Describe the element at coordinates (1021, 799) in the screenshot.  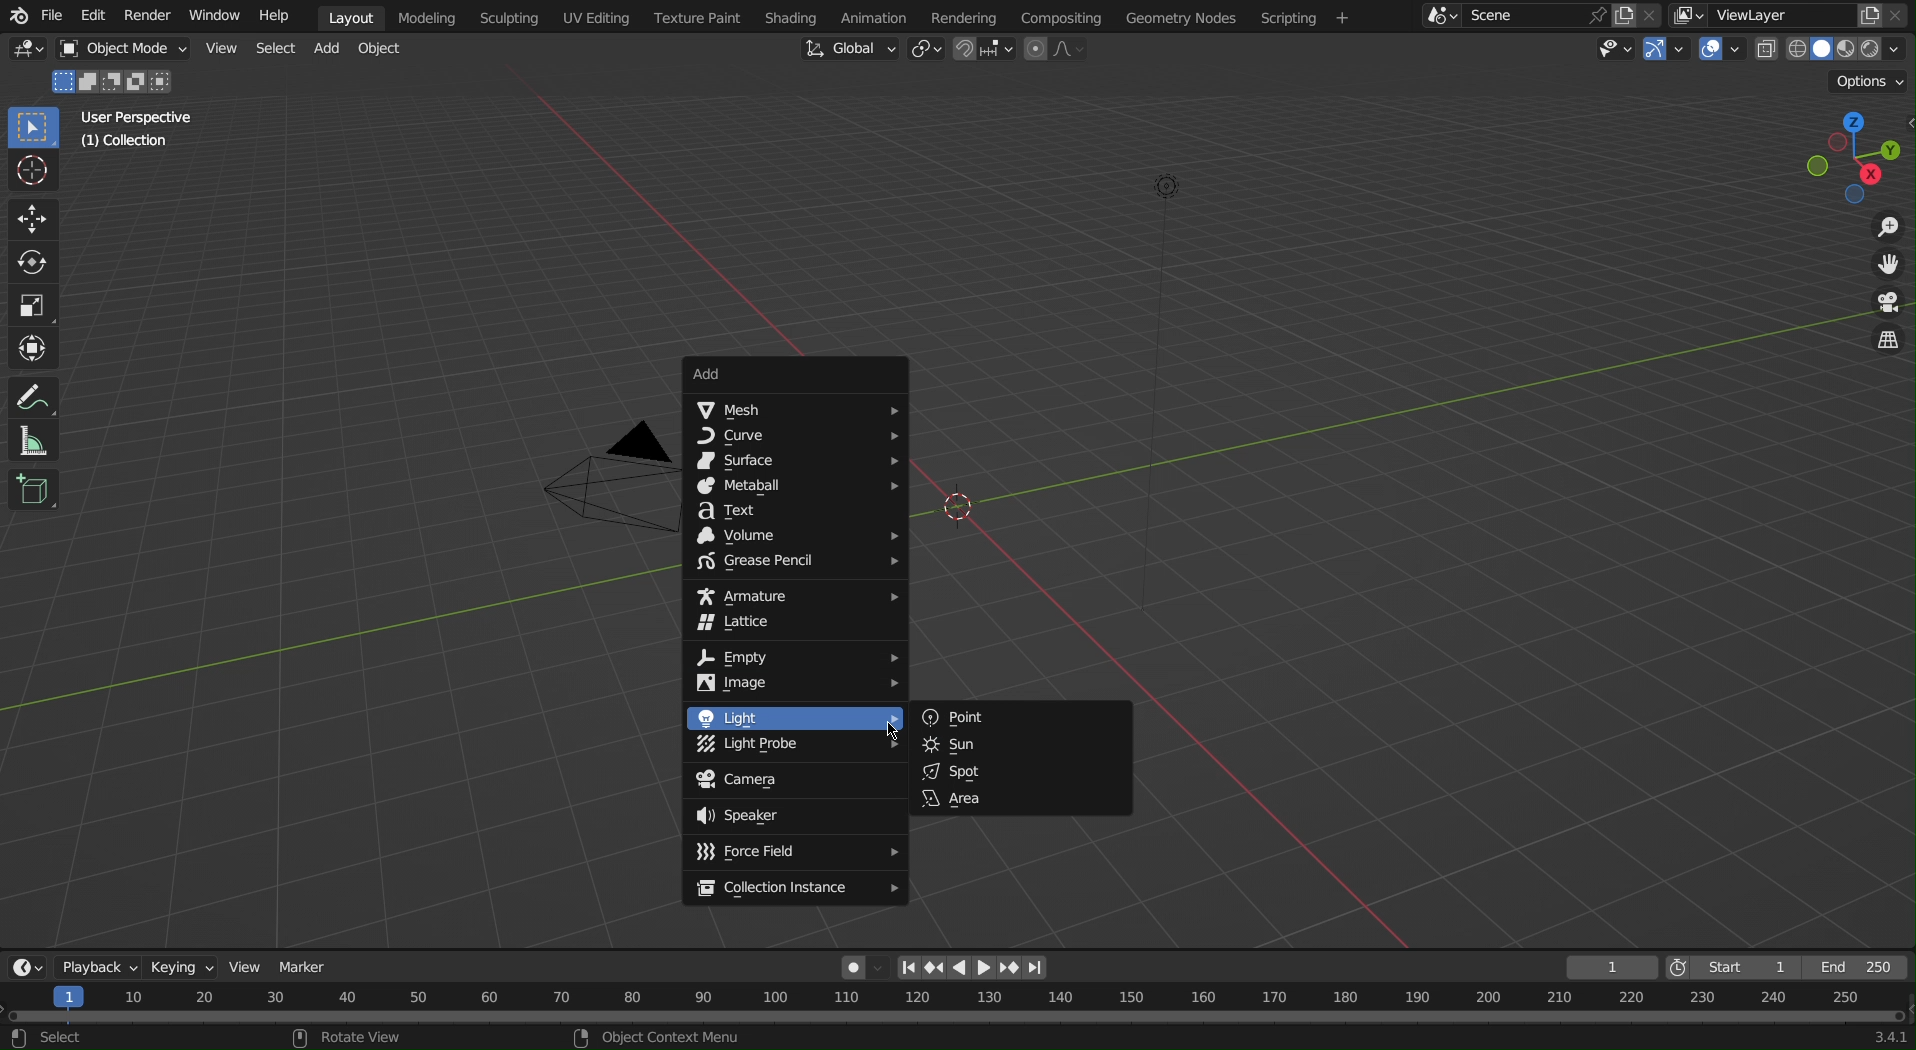
I see `Area` at that location.